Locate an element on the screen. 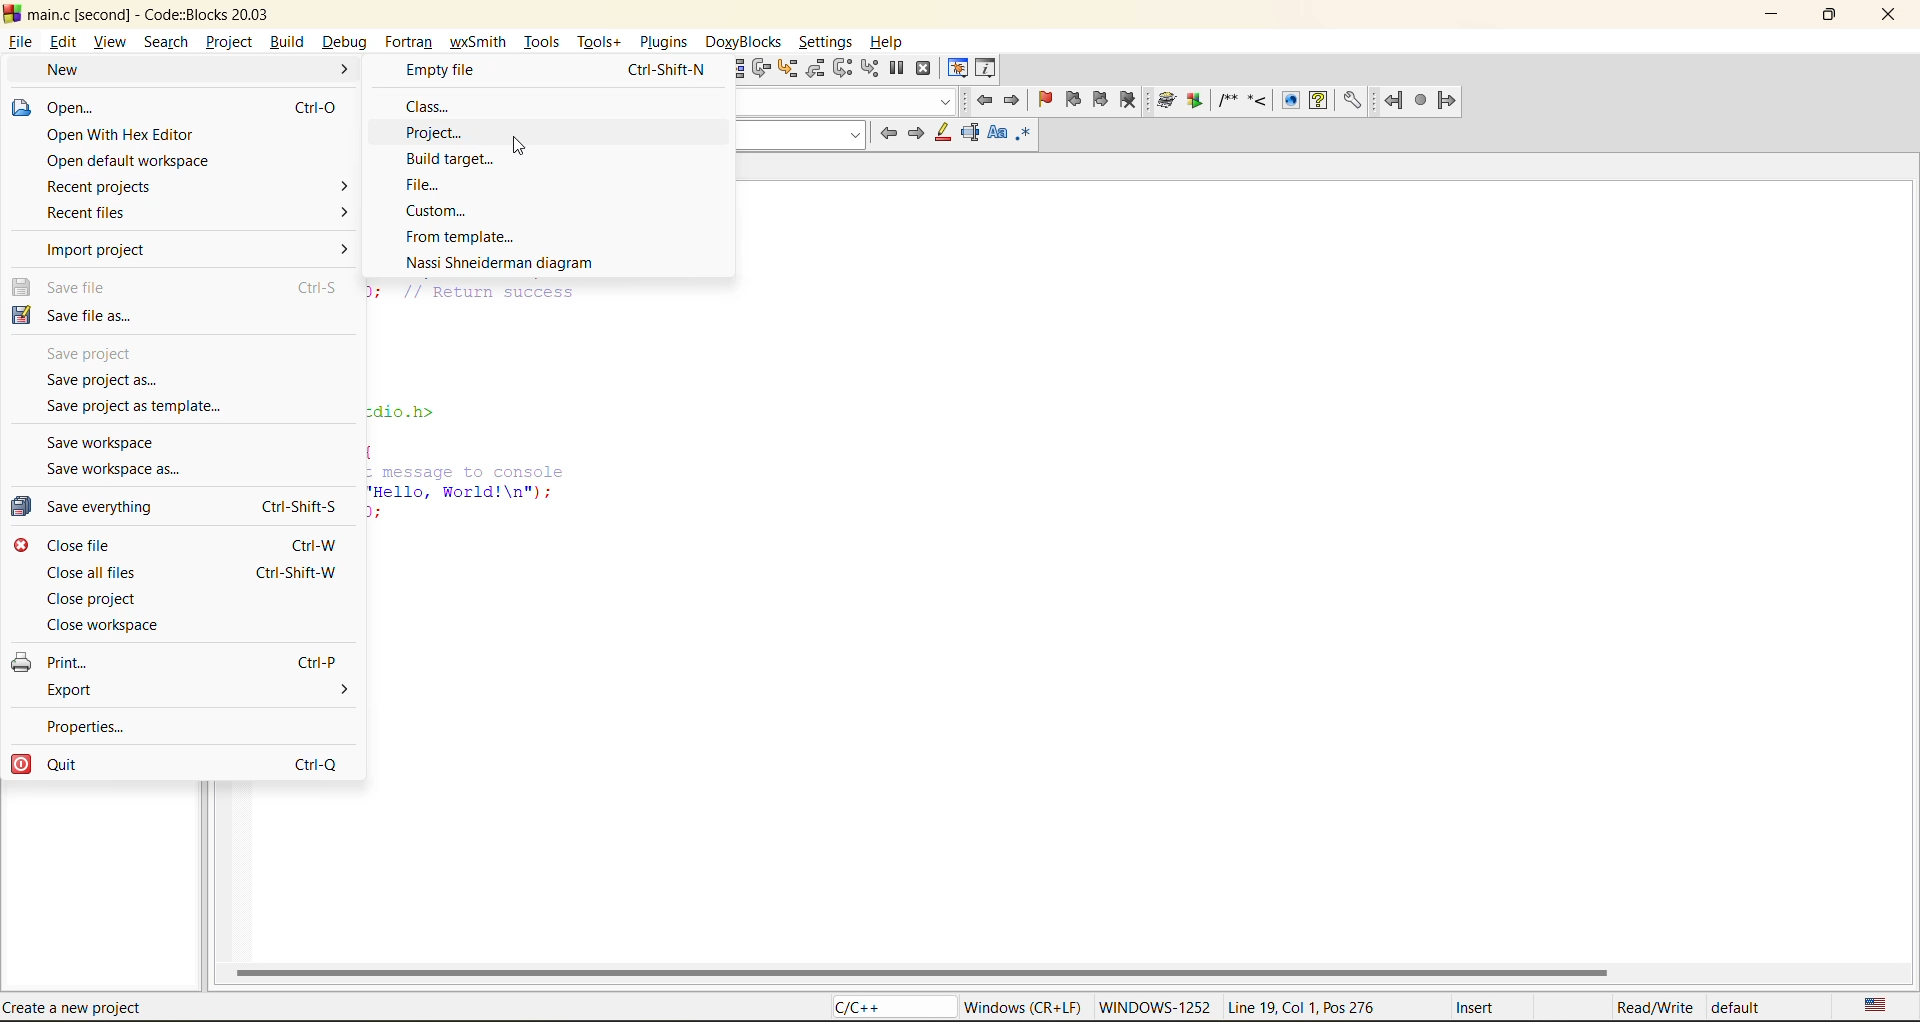 The width and height of the screenshot is (1920, 1022). edit is located at coordinates (64, 42).